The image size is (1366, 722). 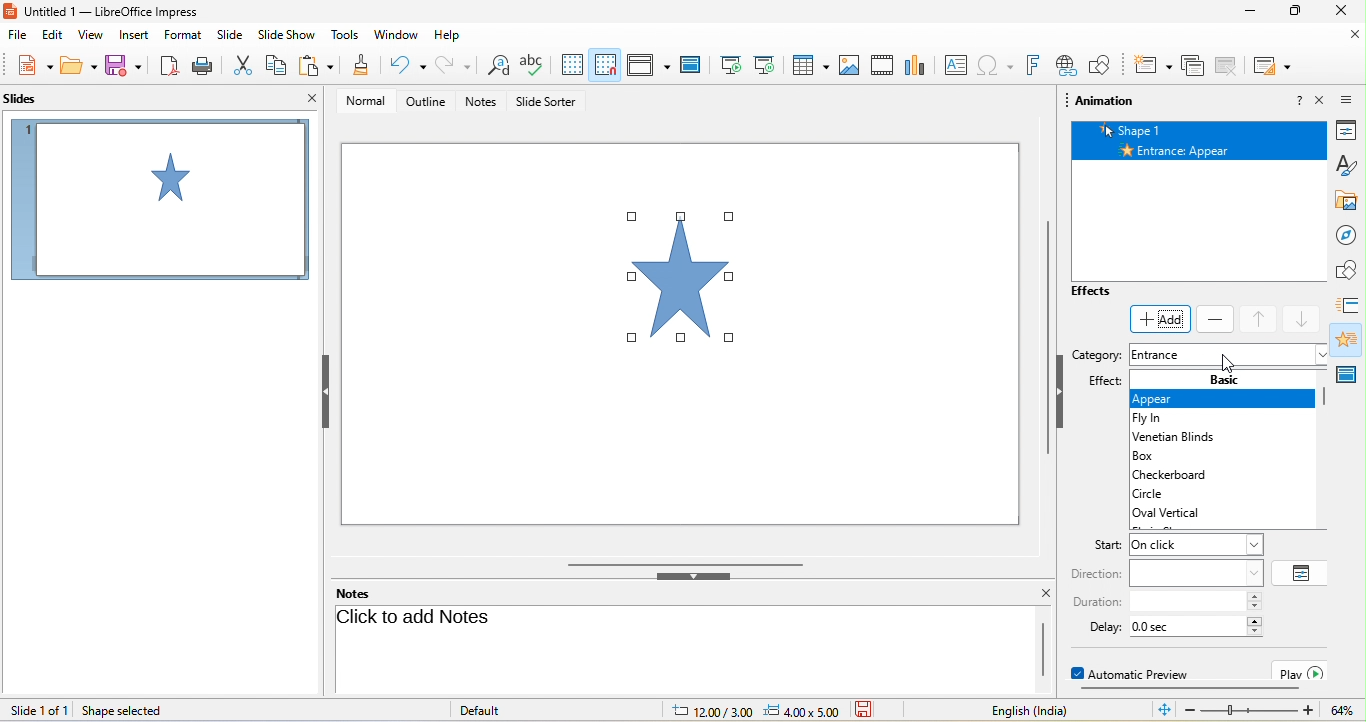 What do you see at coordinates (994, 65) in the screenshot?
I see `special character` at bounding box center [994, 65].